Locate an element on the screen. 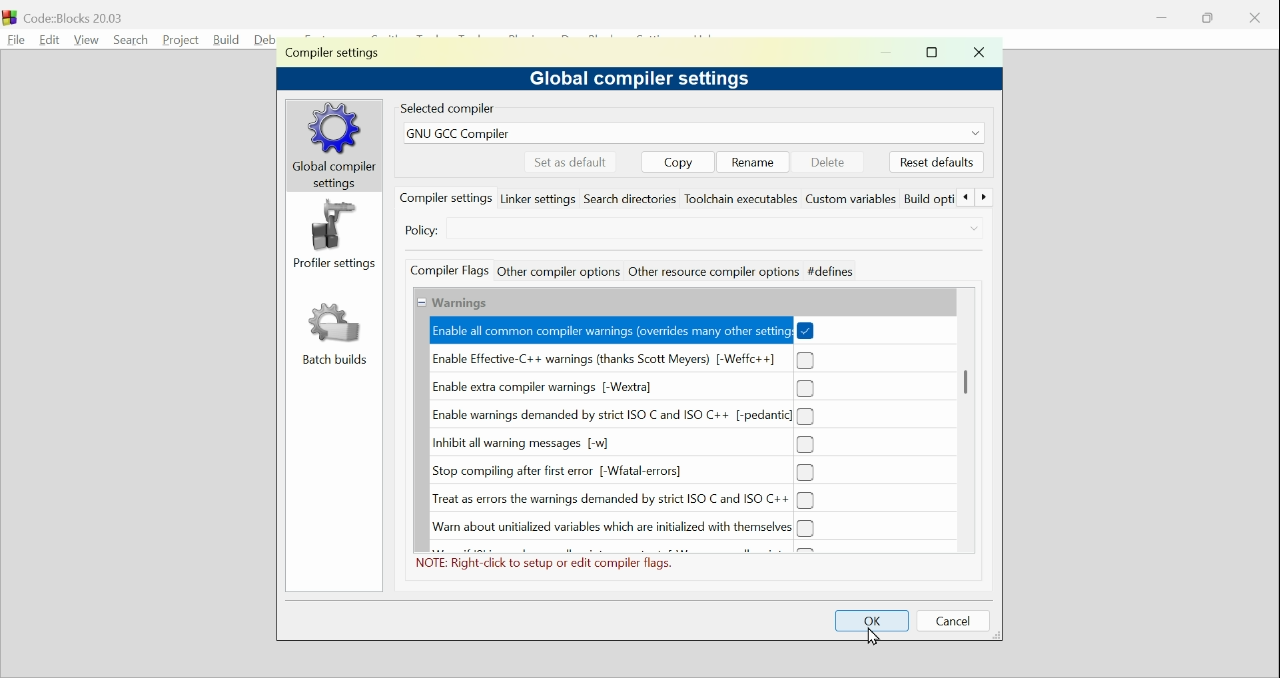  Close is located at coordinates (977, 53).